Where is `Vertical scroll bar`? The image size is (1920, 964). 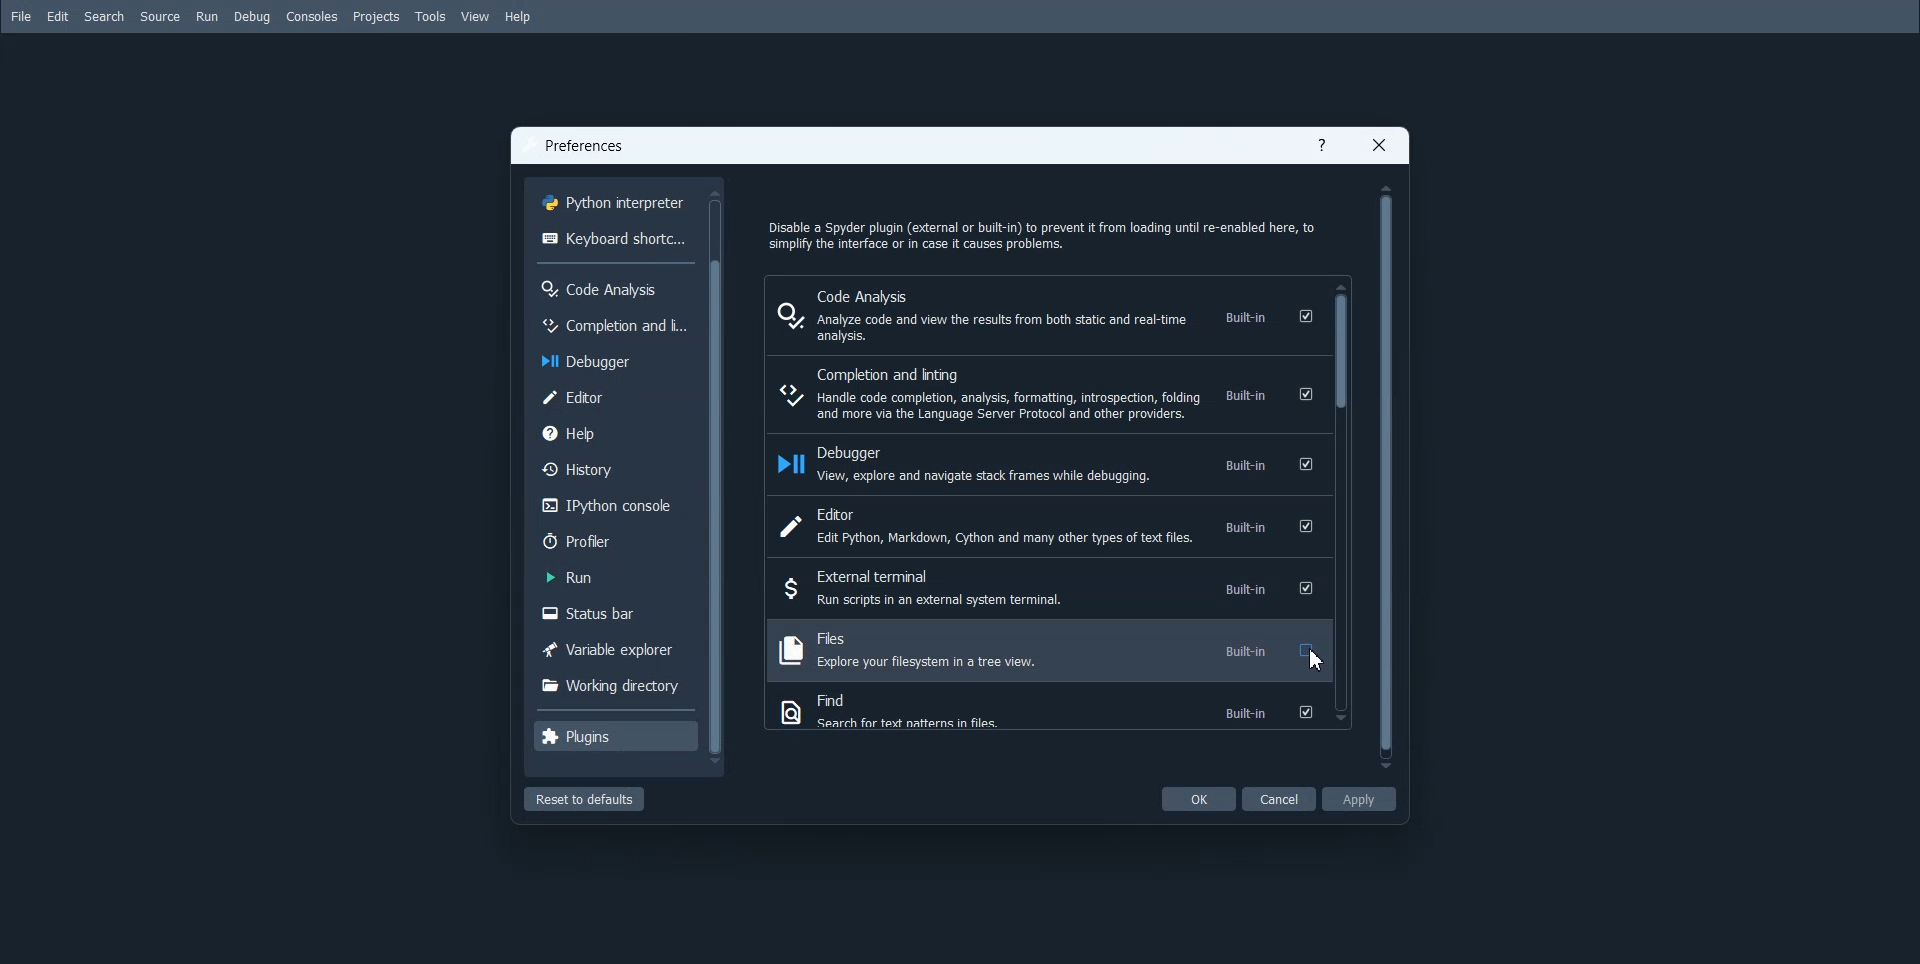 Vertical scroll bar is located at coordinates (1386, 474).